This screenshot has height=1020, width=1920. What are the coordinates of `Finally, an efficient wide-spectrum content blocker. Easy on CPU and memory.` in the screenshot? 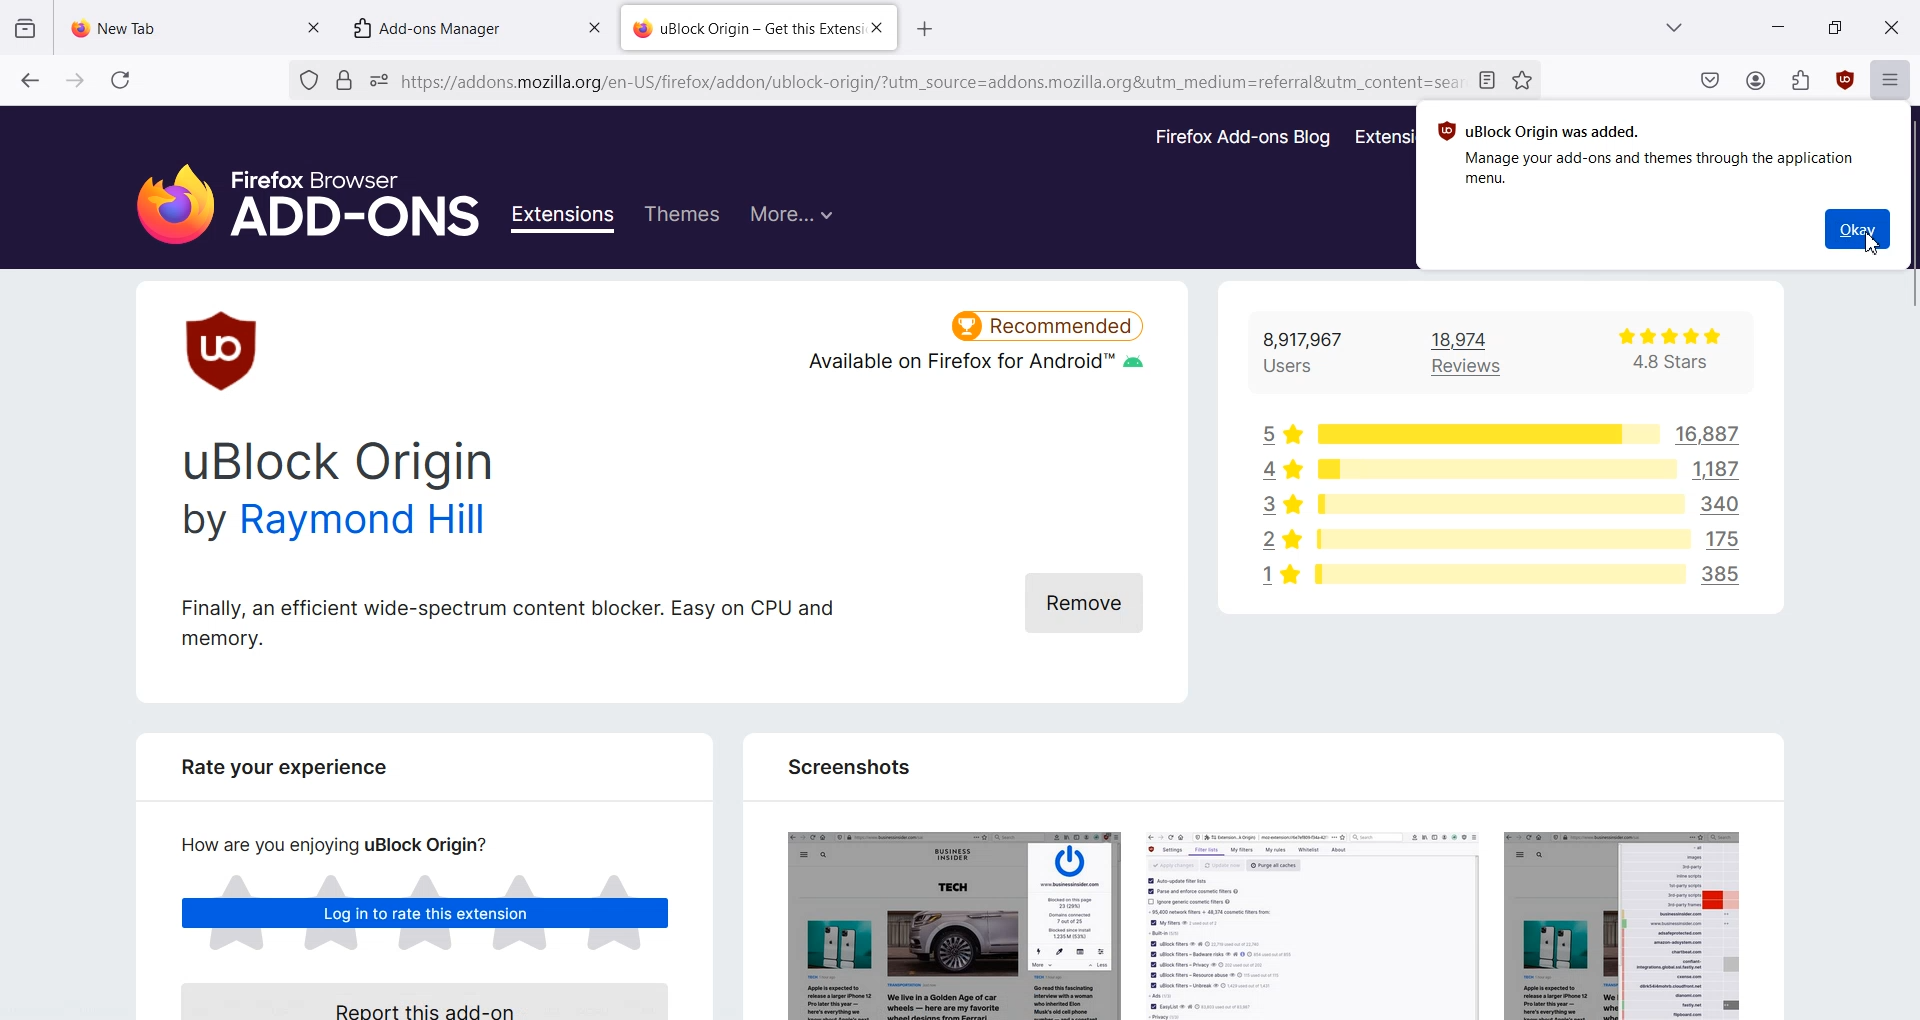 It's located at (508, 621).